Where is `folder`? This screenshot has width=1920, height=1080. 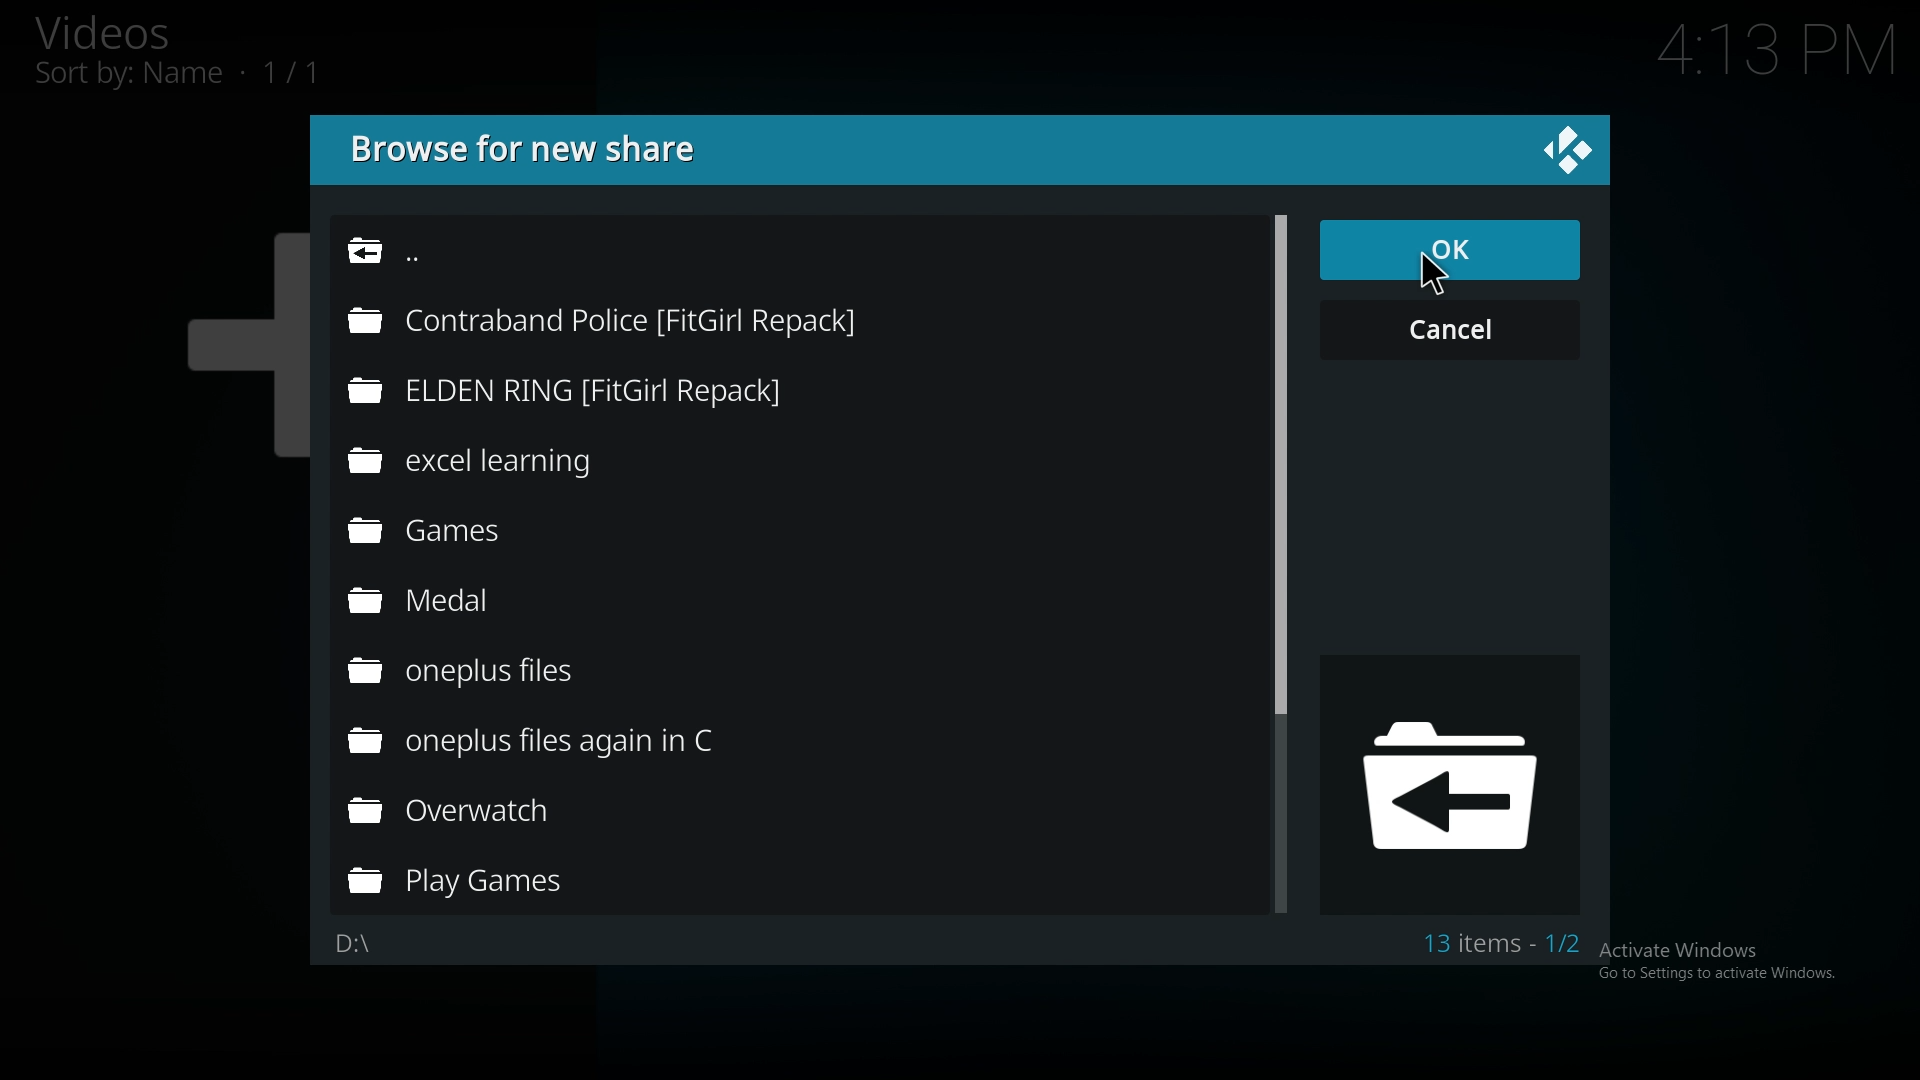
folder is located at coordinates (631, 319).